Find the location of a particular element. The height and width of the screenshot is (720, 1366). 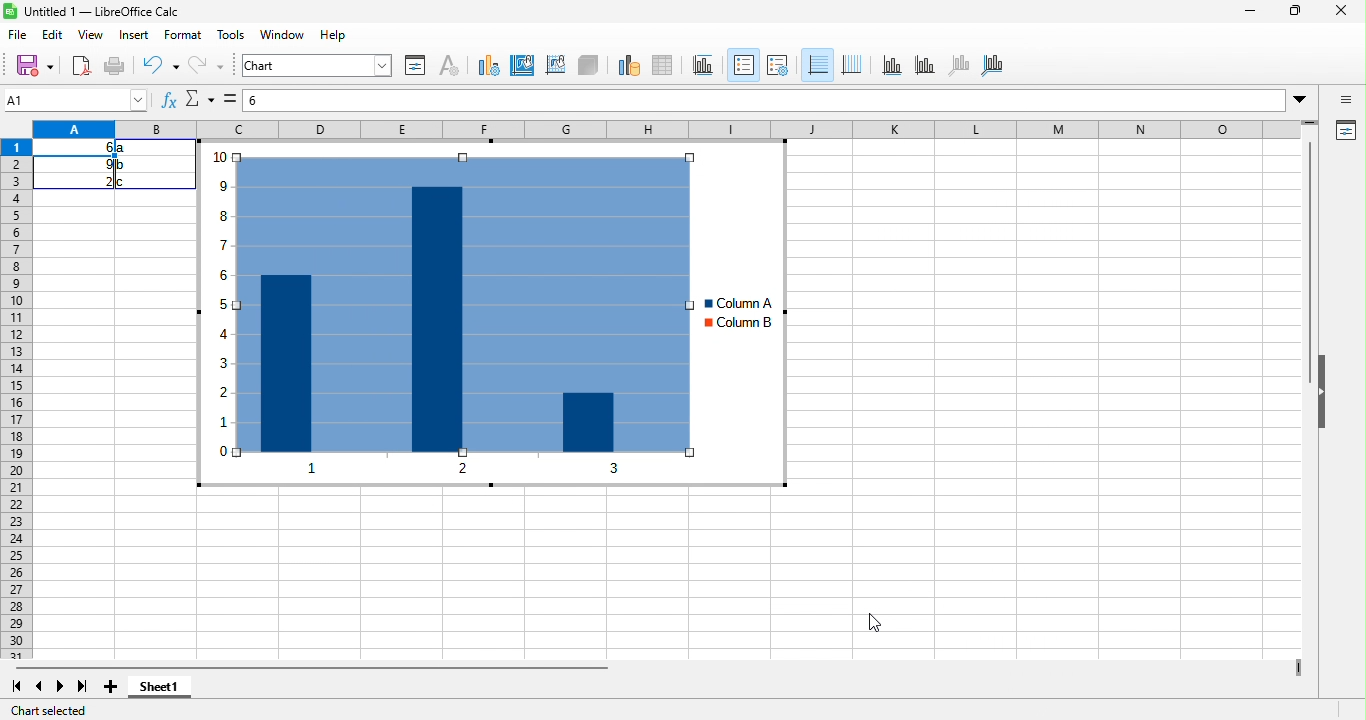

y axis is located at coordinates (924, 64).